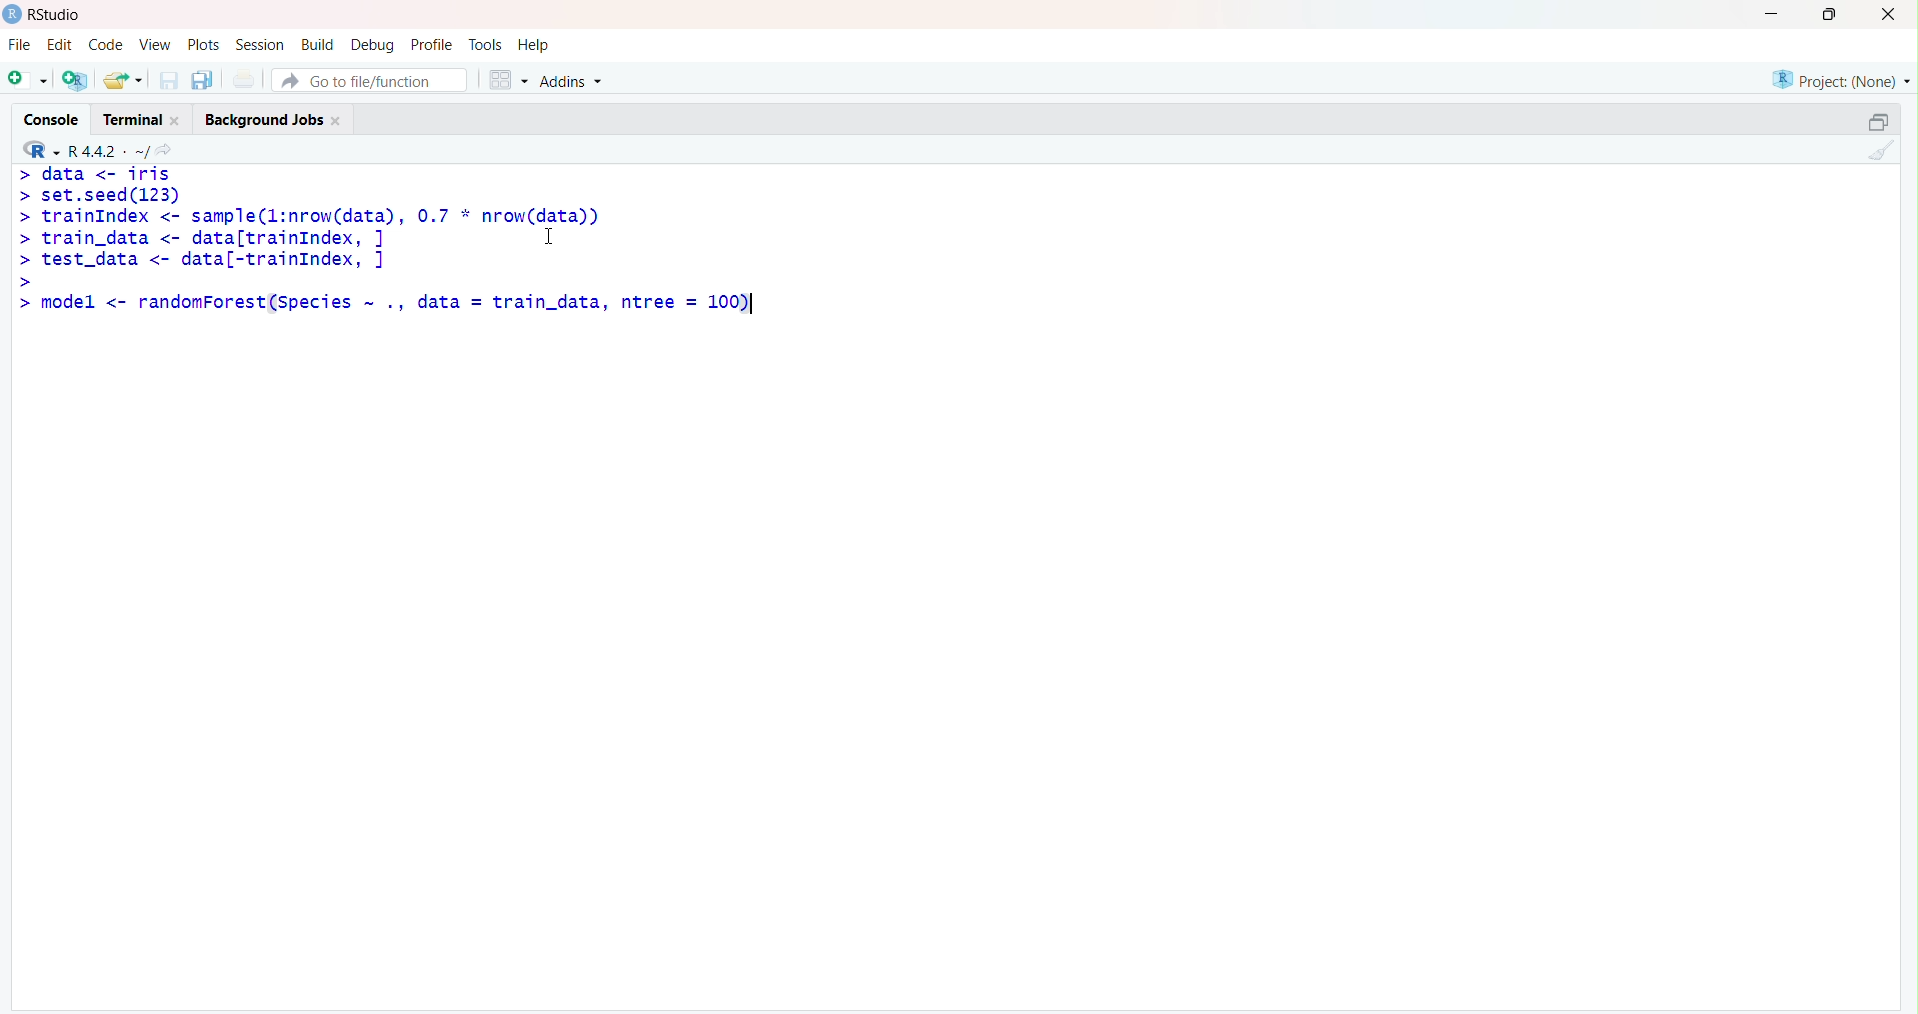 The height and width of the screenshot is (1014, 1918). What do you see at coordinates (1879, 152) in the screenshot?
I see `Clear console (Ctrl + L)` at bounding box center [1879, 152].